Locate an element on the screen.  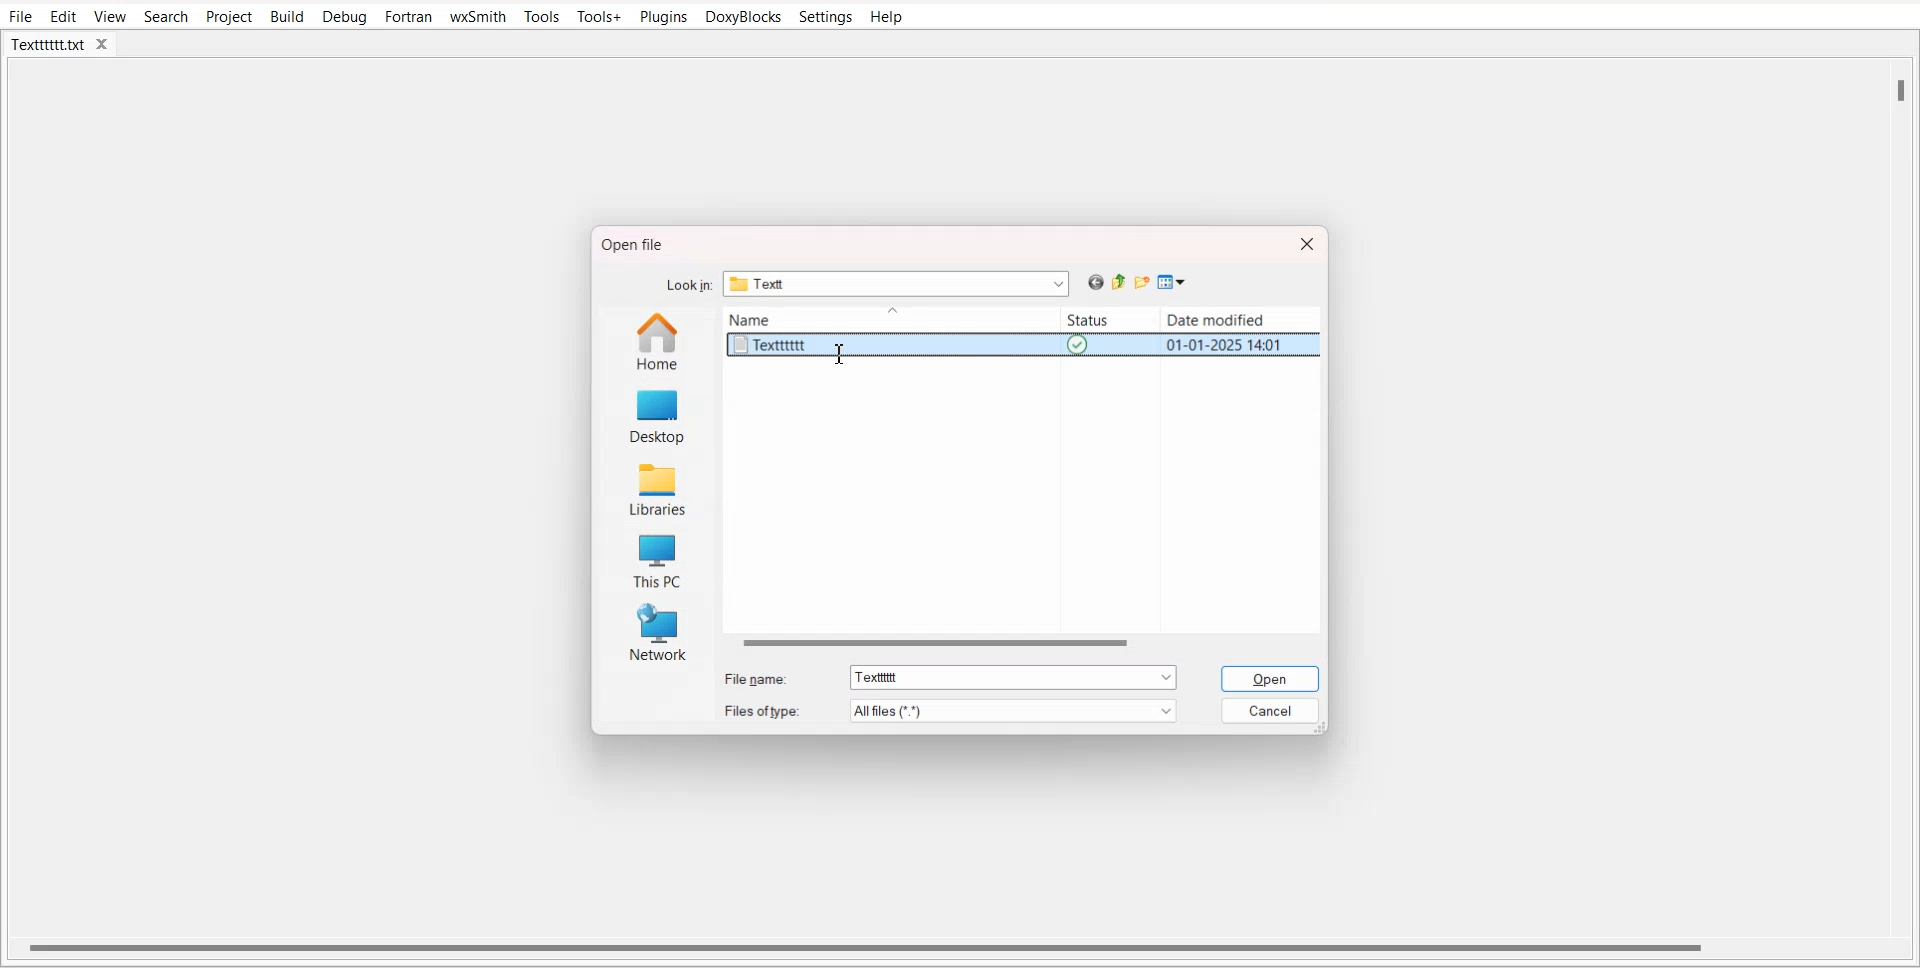
Help is located at coordinates (887, 17).